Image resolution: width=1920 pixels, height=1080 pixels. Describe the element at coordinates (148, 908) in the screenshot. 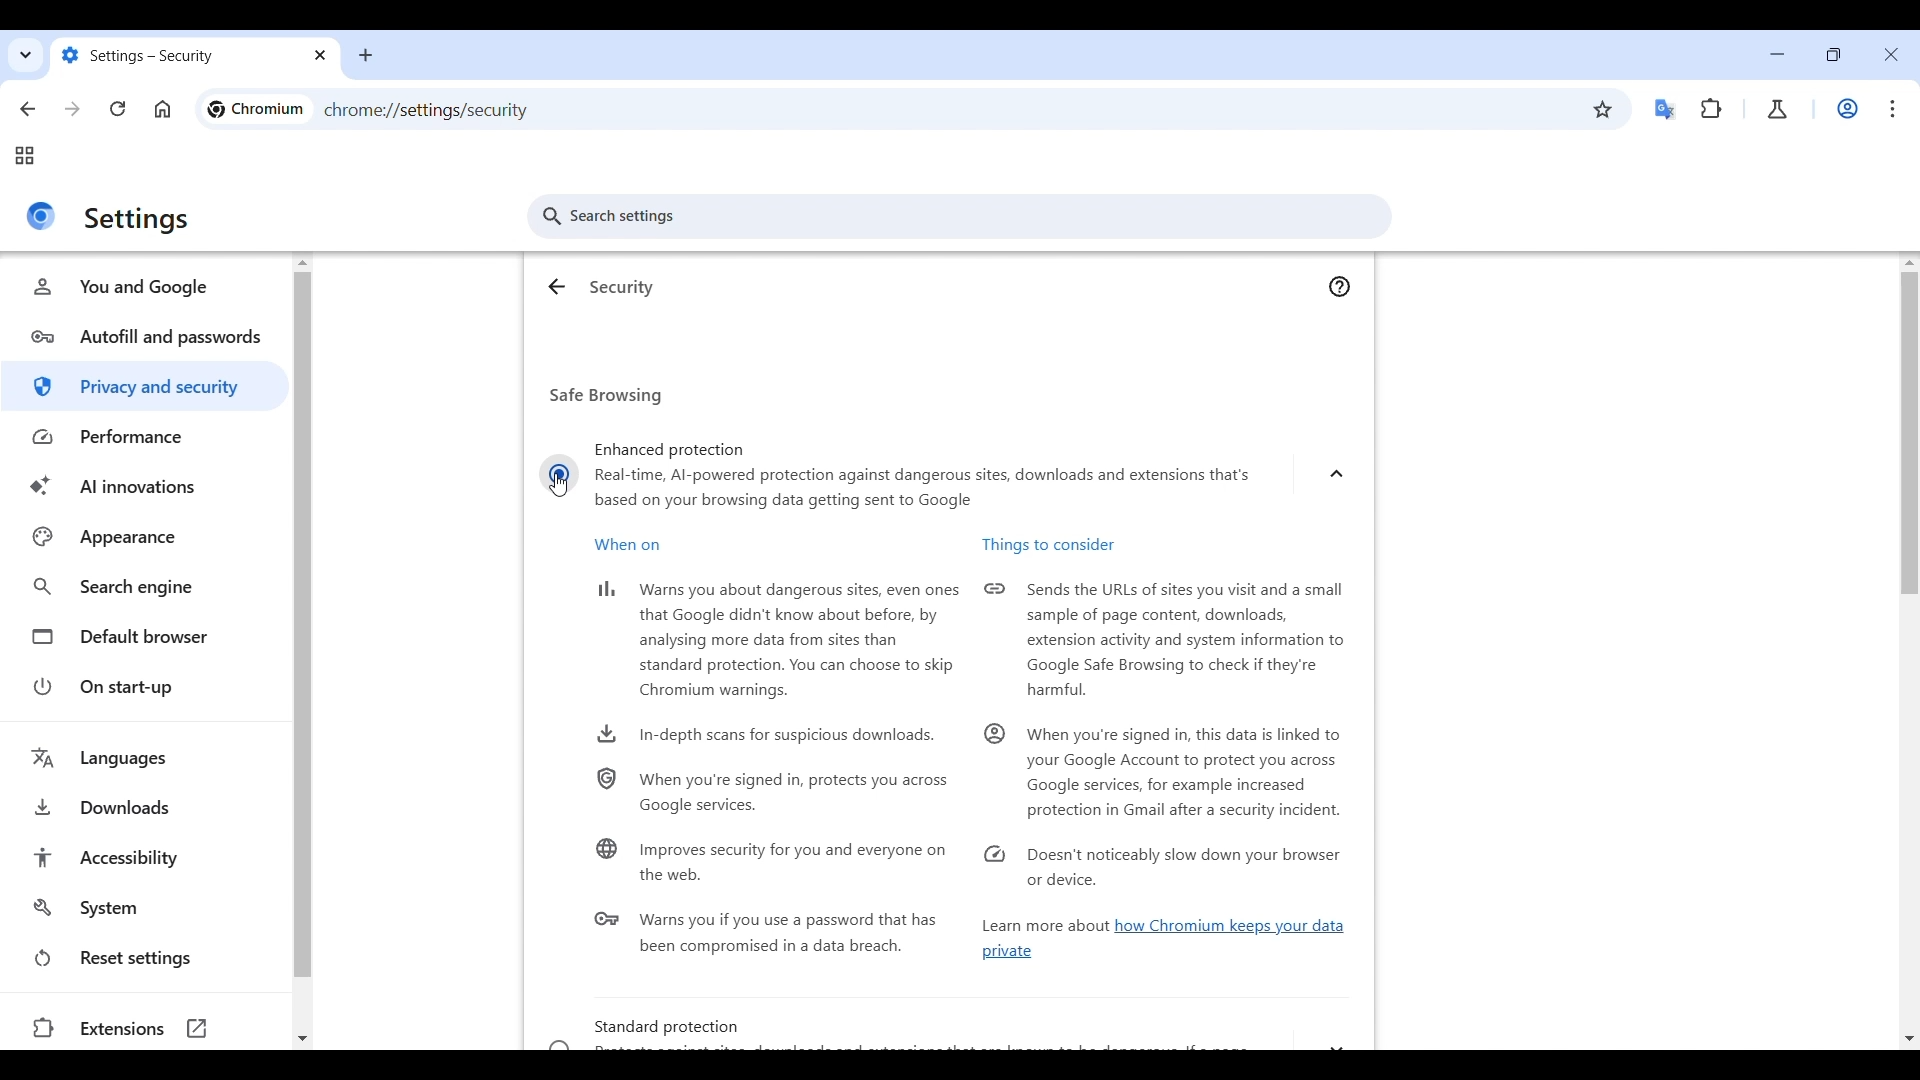

I see `System` at that location.